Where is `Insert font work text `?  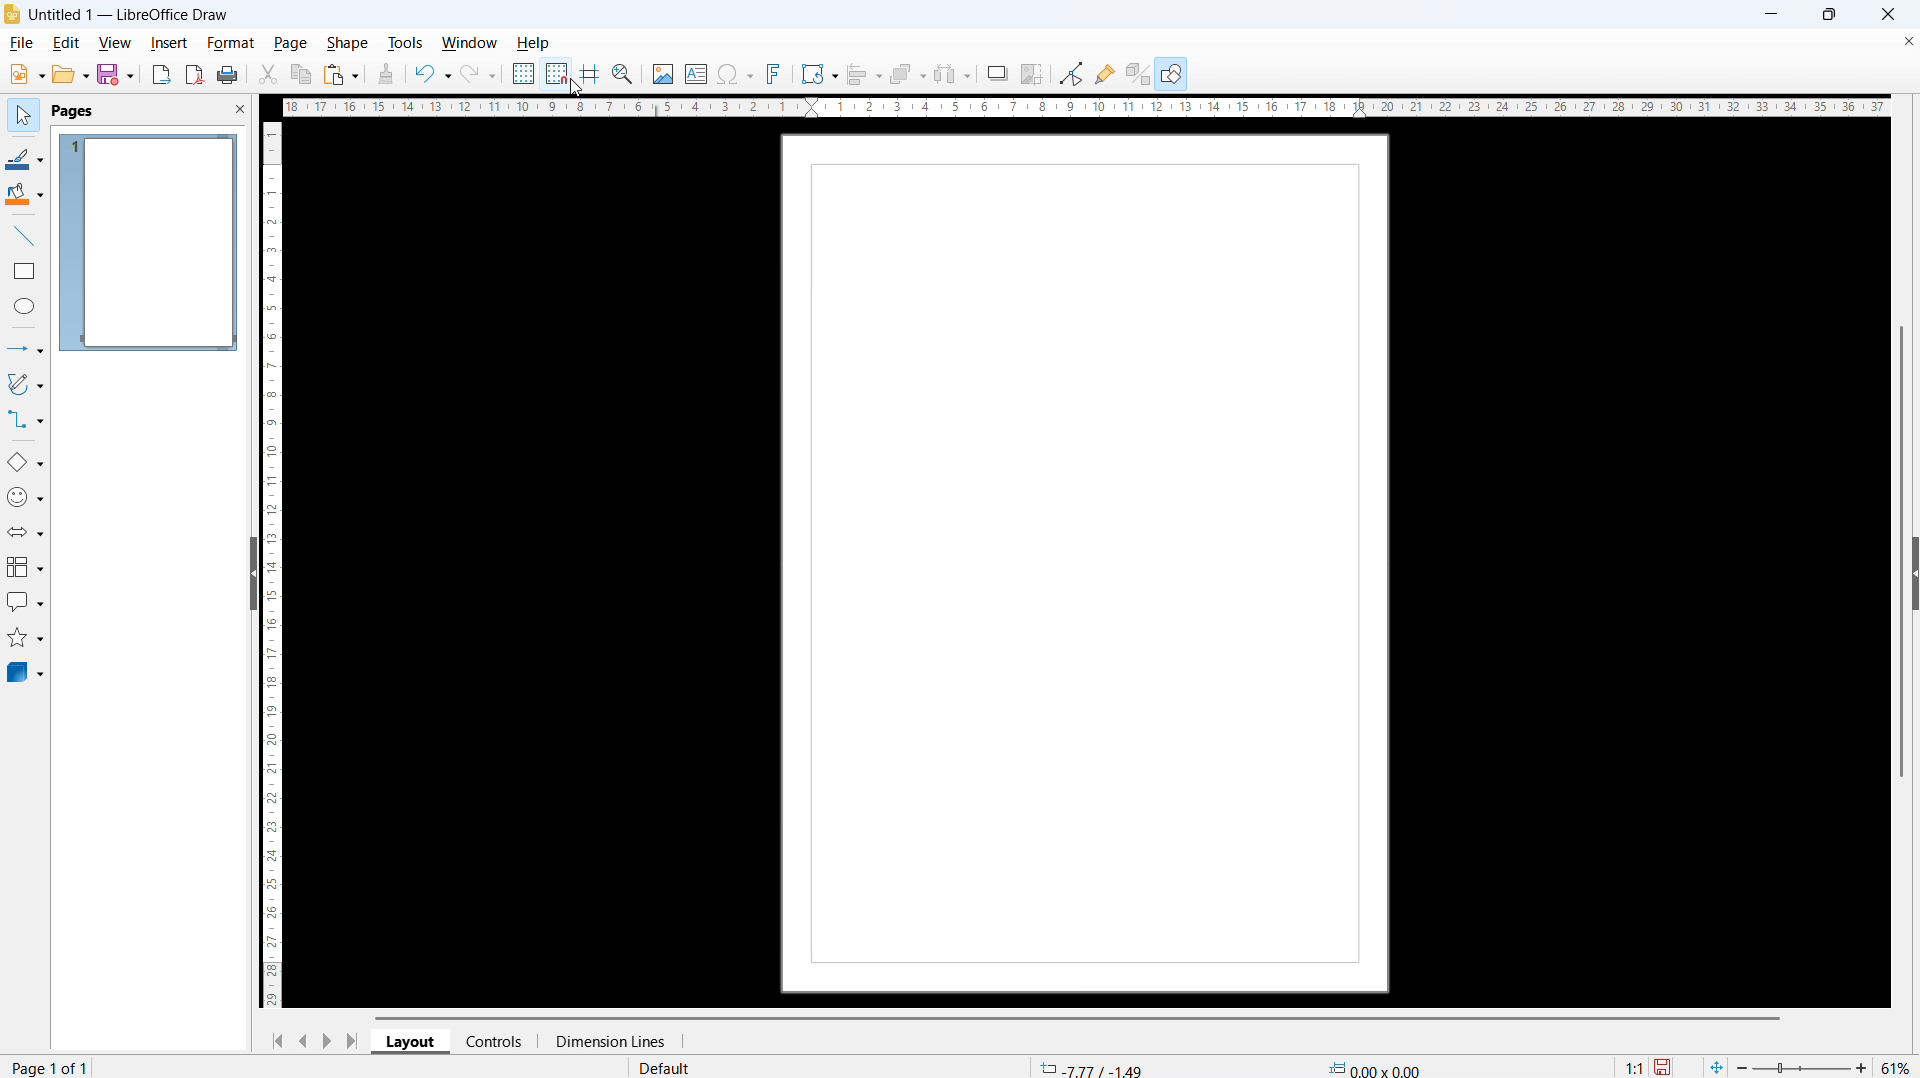 Insert font work text  is located at coordinates (775, 74).